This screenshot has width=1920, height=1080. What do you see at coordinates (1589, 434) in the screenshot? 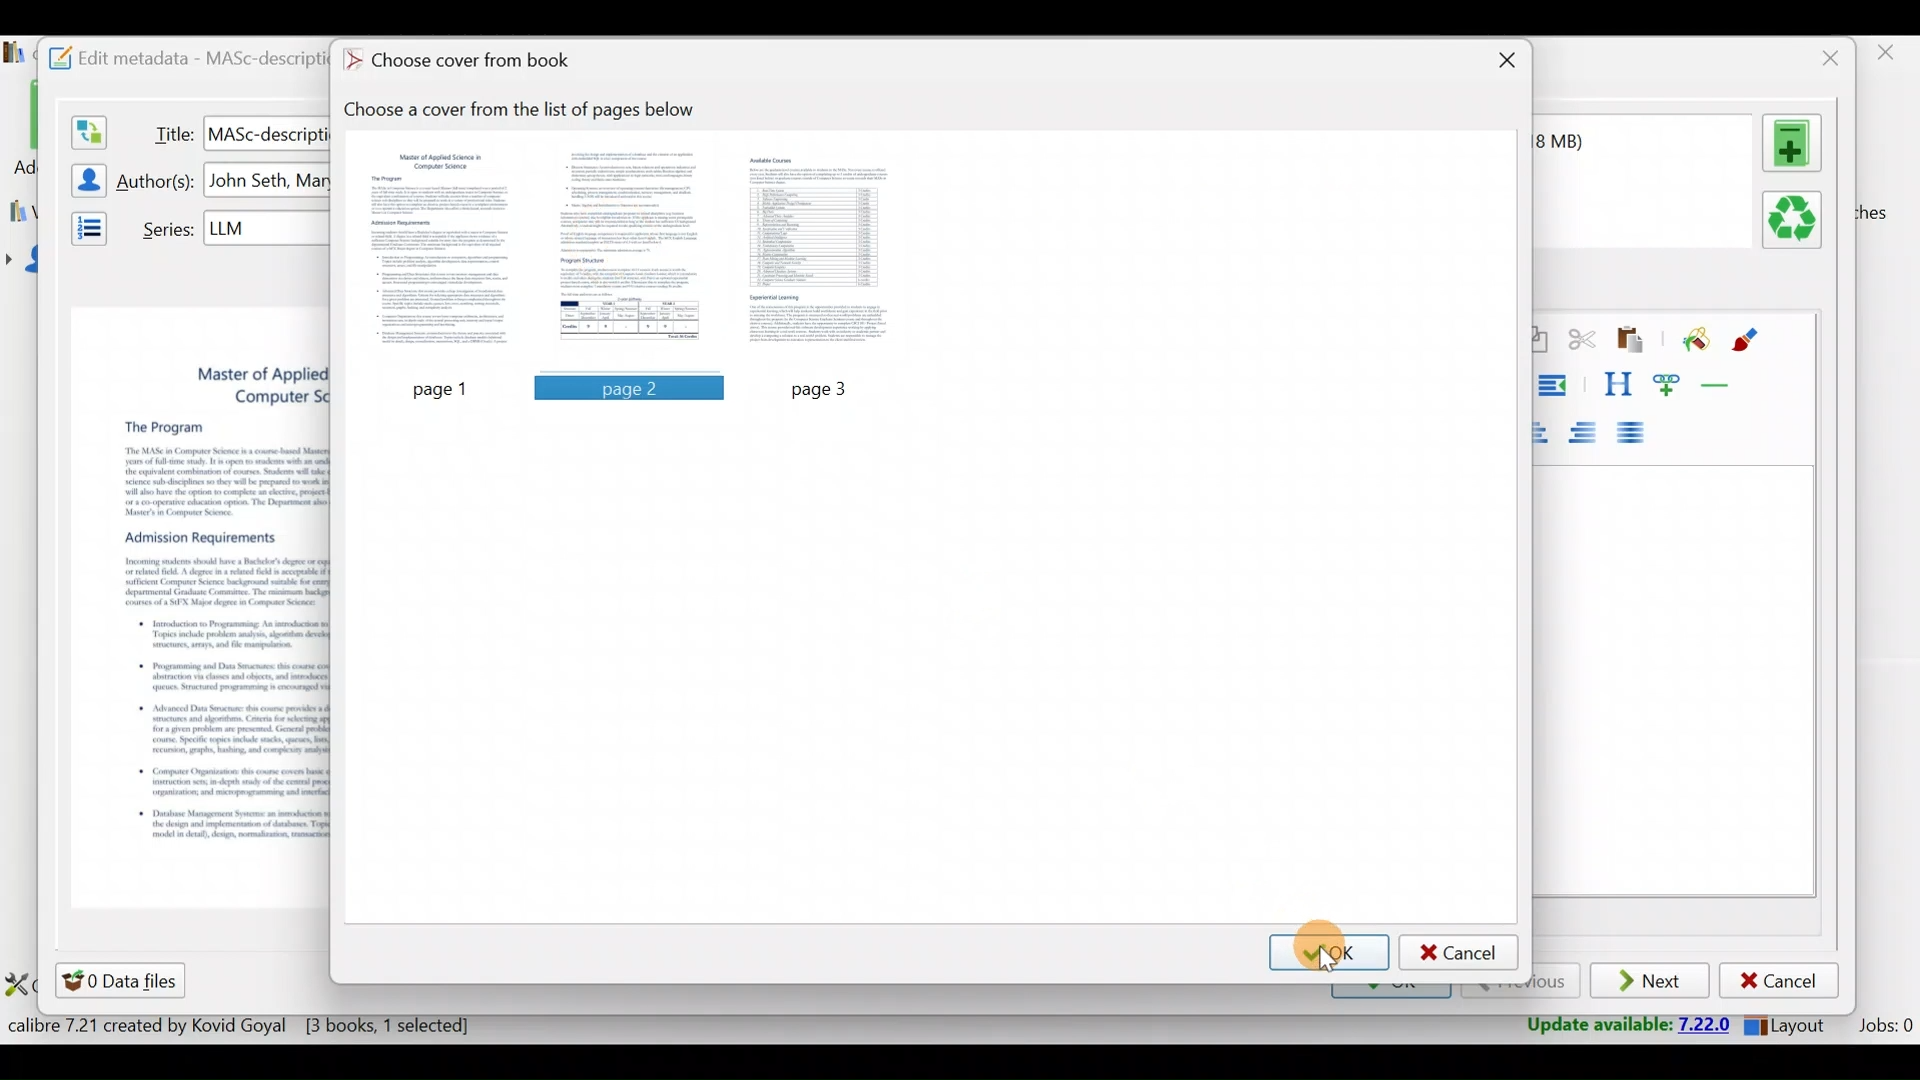
I see `Align right` at bounding box center [1589, 434].